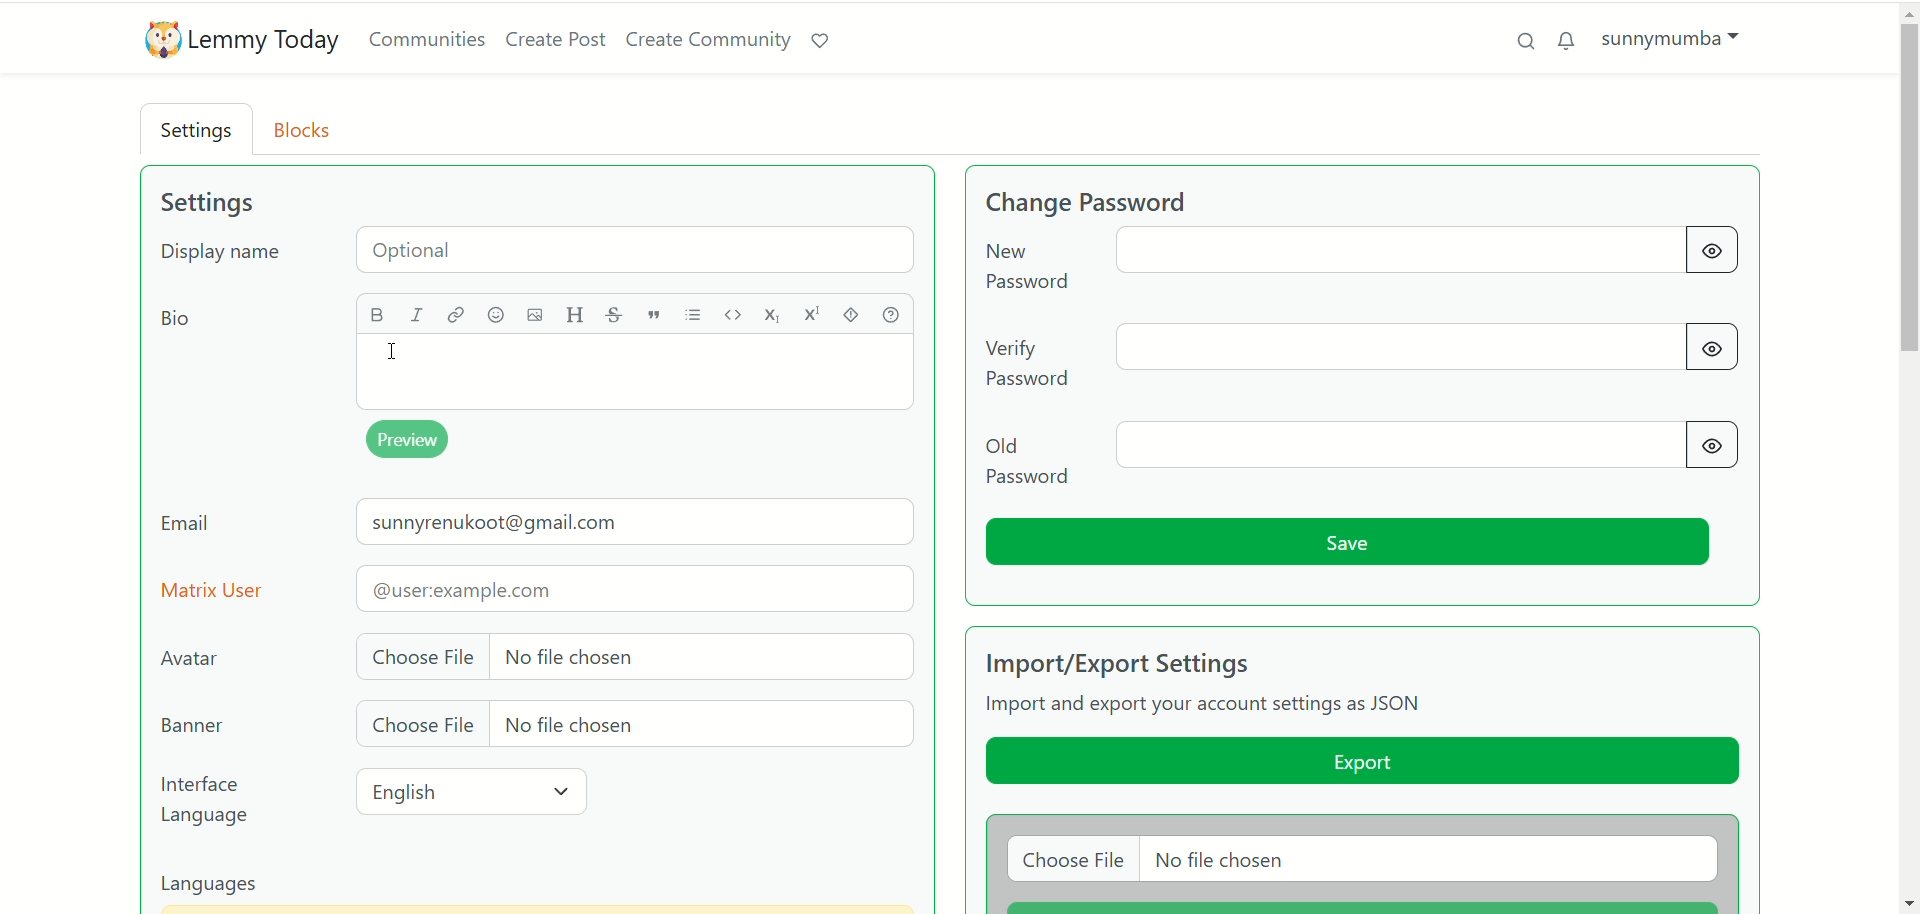 This screenshot has height=914, width=1920. I want to click on spoiler, so click(854, 314).